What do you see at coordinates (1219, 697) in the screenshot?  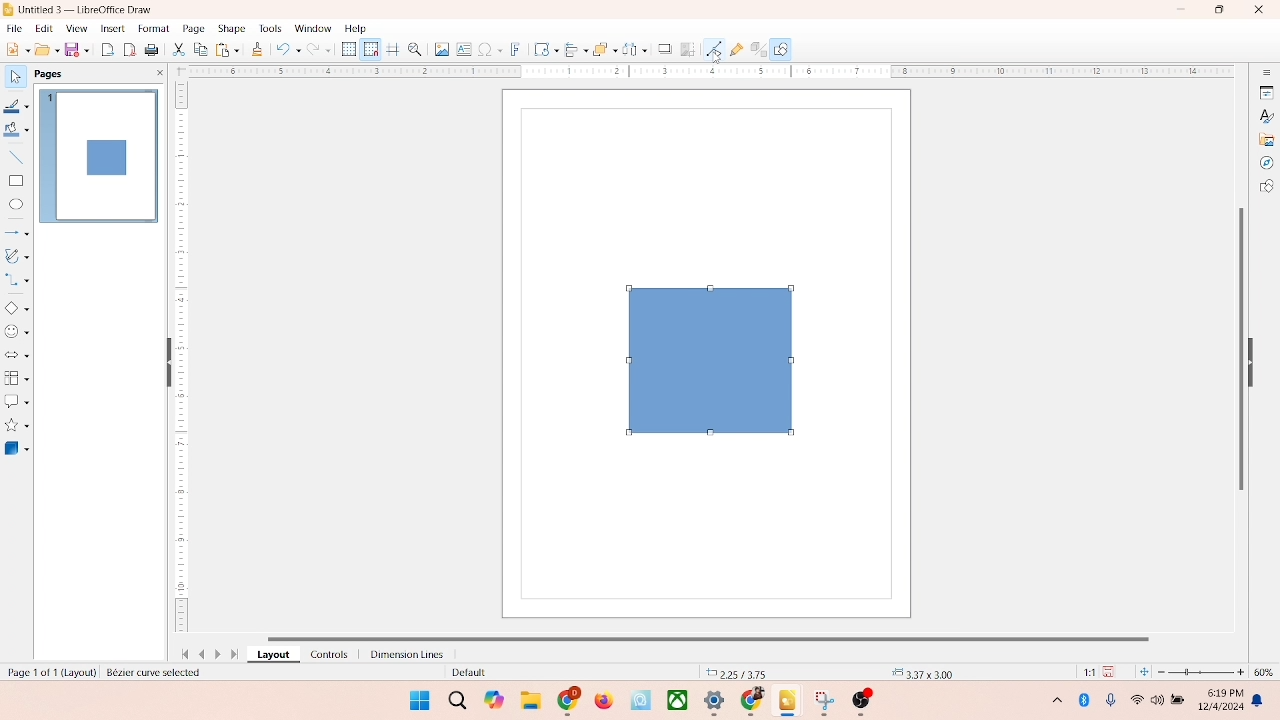 I see `time and date` at bounding box center [1219, 697].